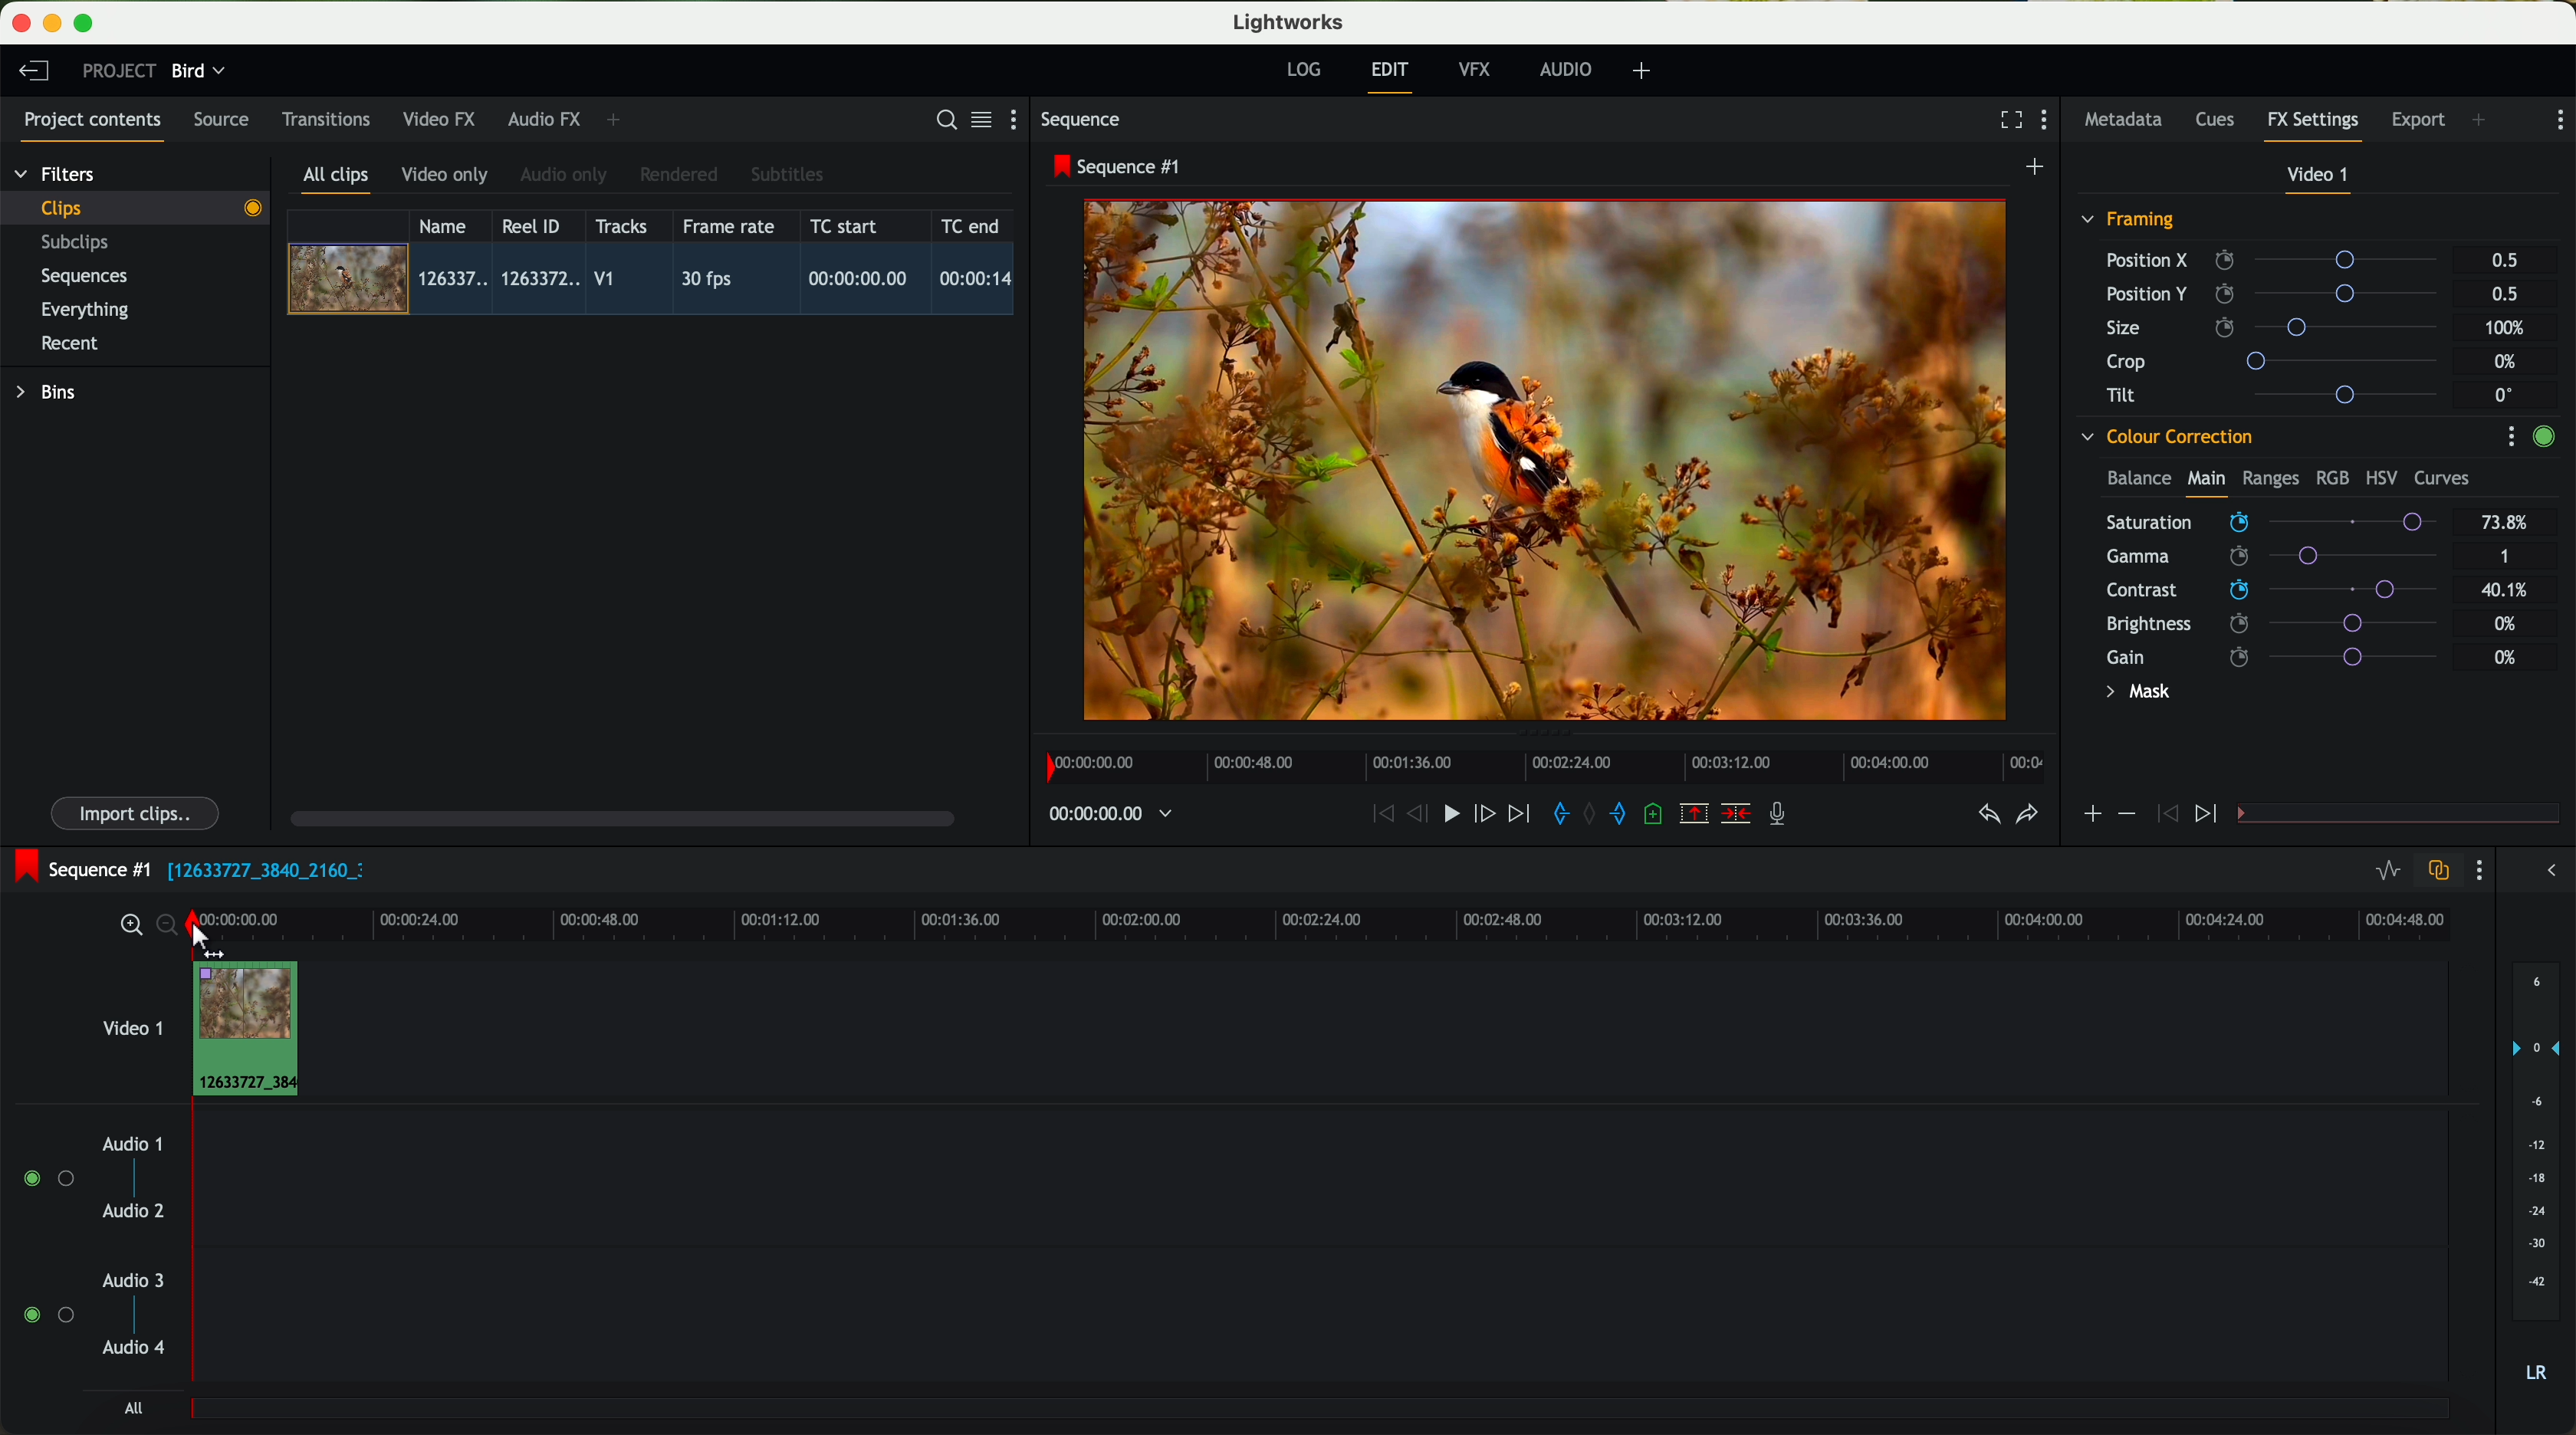 The width and height of the screenshot is (2576, 1435). What do you see at coordinates (325, 119) in the screenshot?
I see `transitions` at bounding box center [325, 119].